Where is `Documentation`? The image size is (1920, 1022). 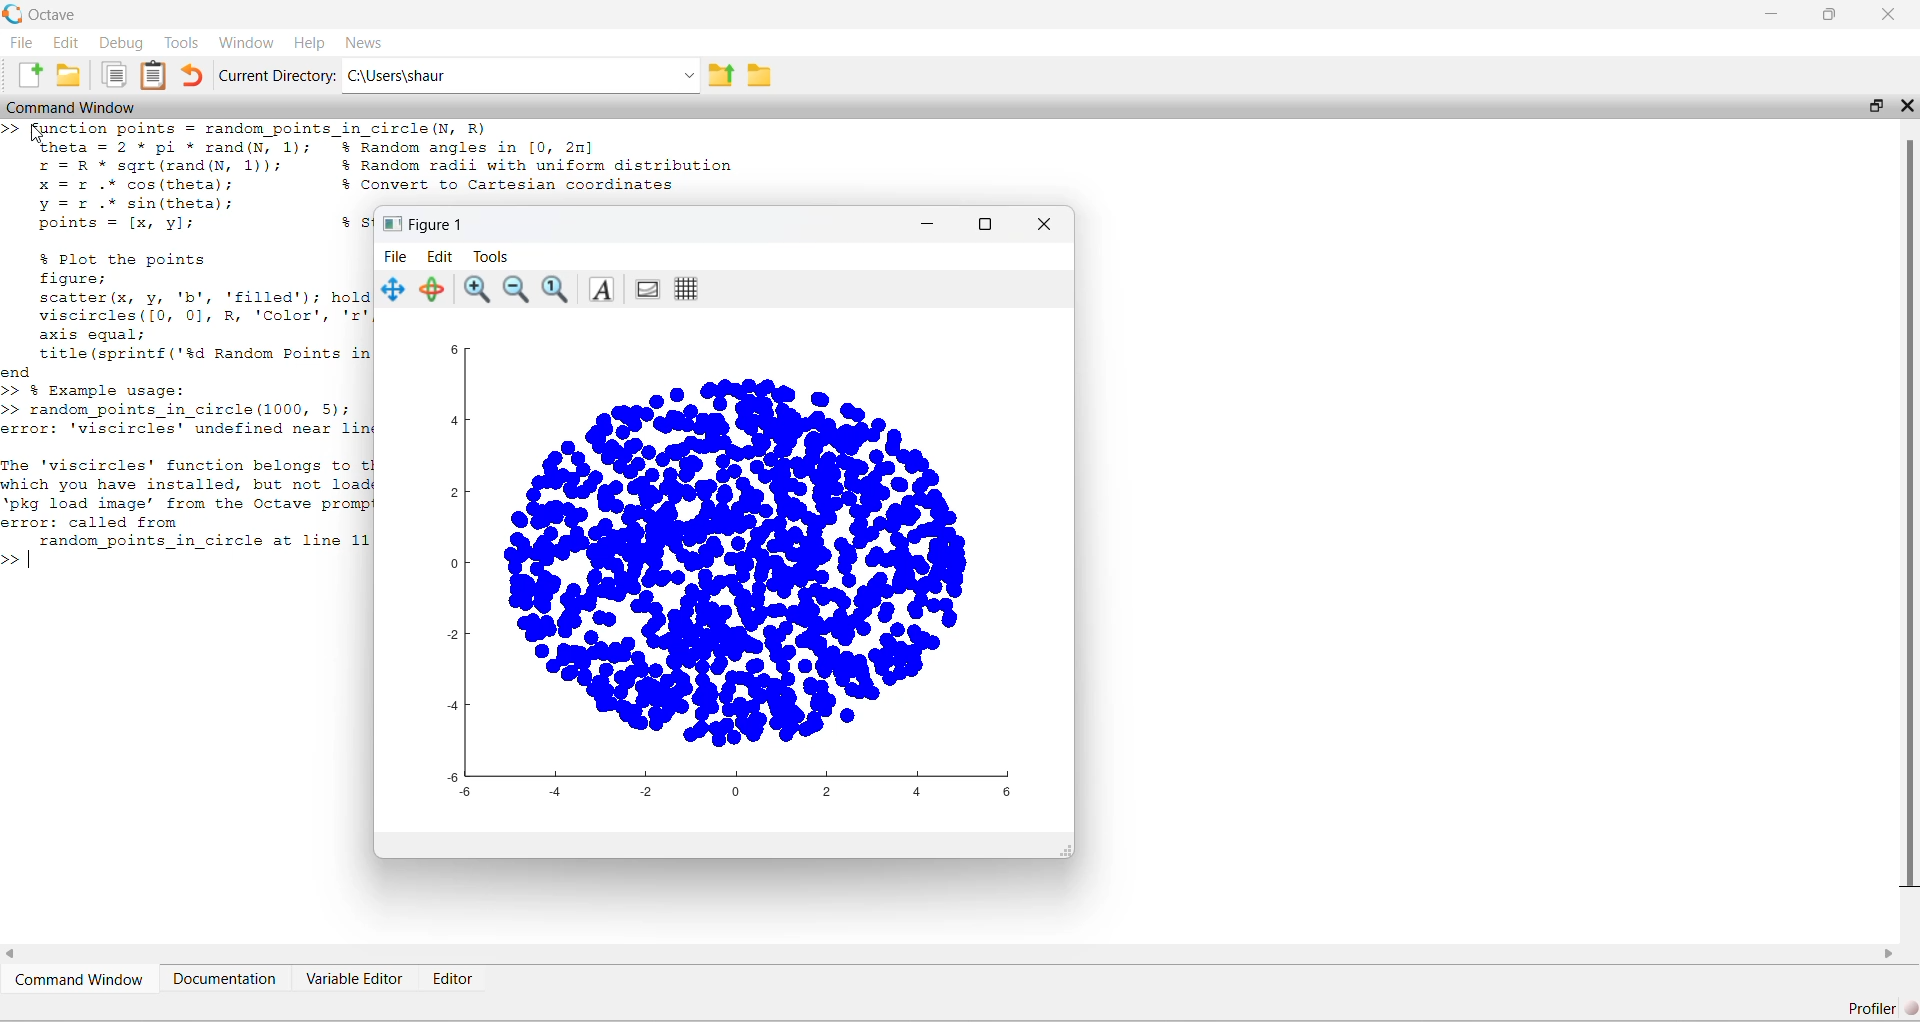 Documentation is located at coordinates (223, 977).